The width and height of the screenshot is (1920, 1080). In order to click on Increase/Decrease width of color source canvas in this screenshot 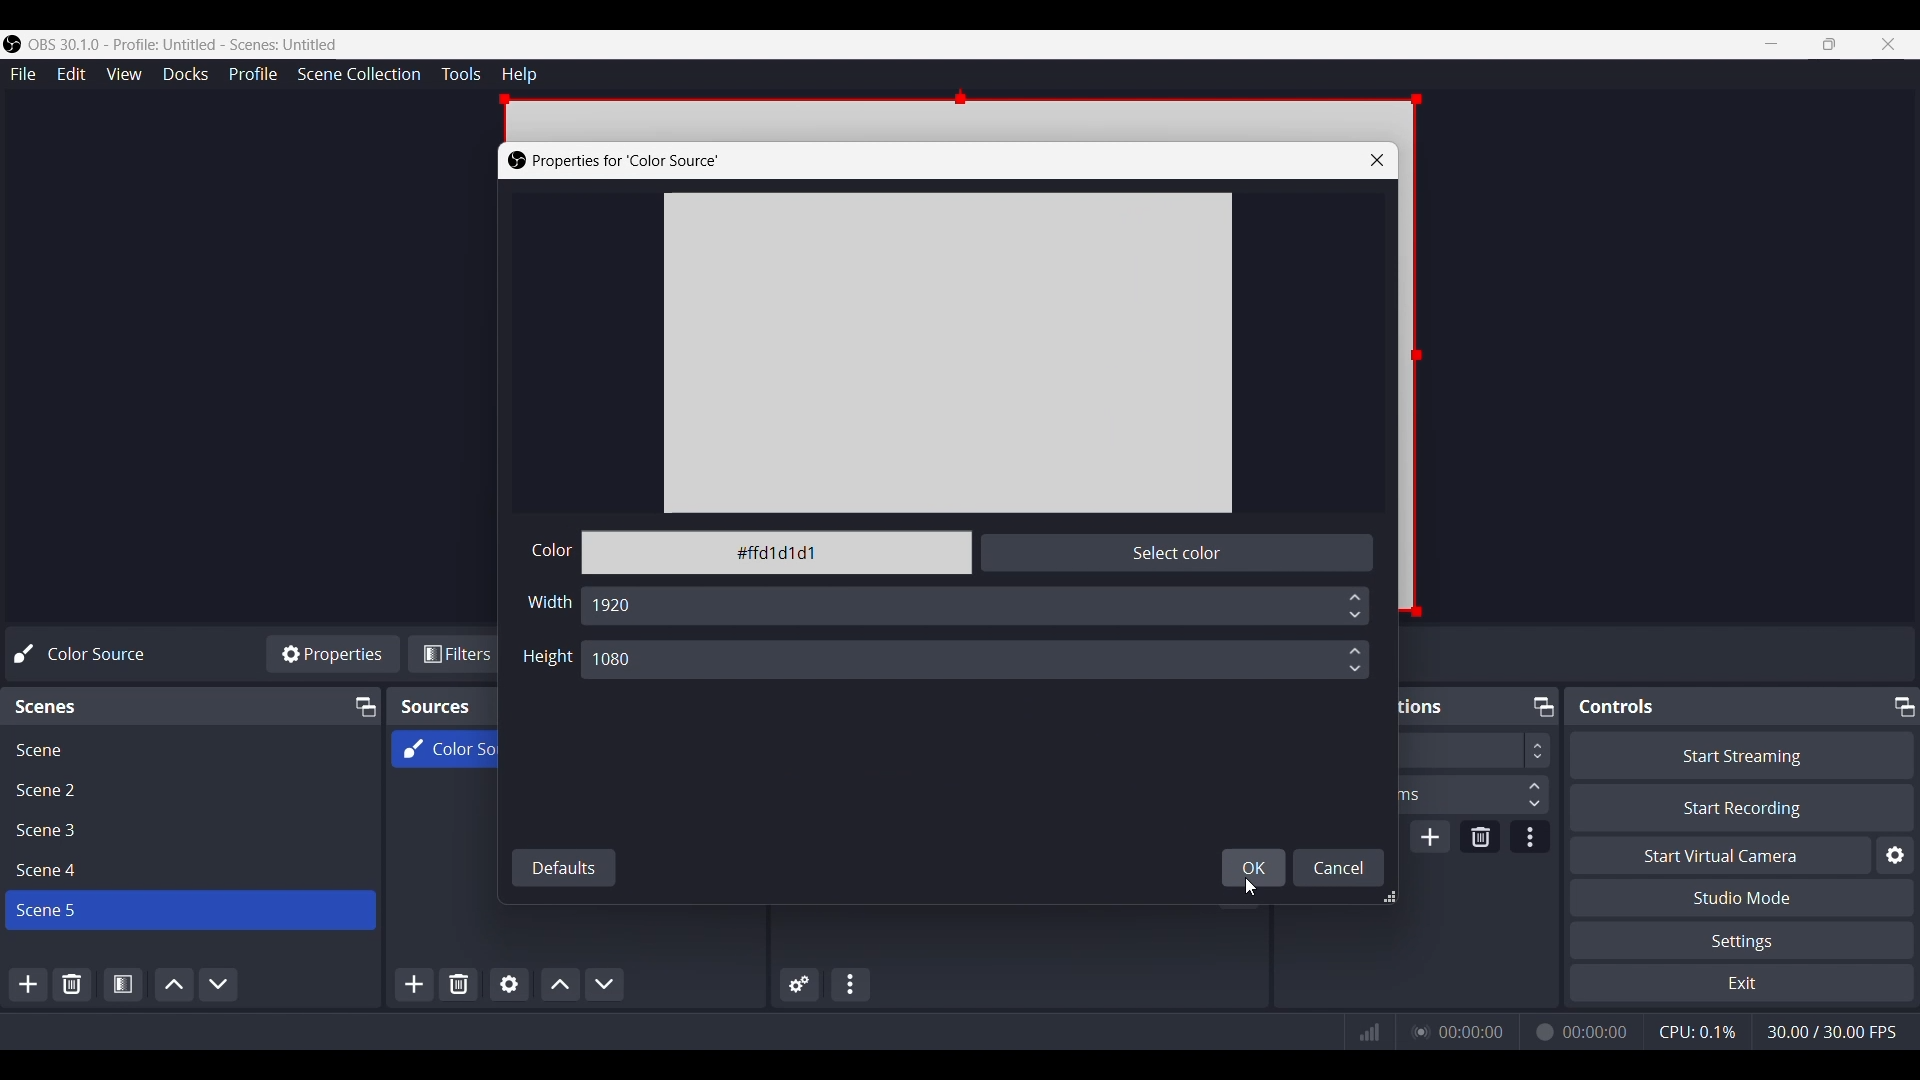, I will do `click(1354, 660)`.